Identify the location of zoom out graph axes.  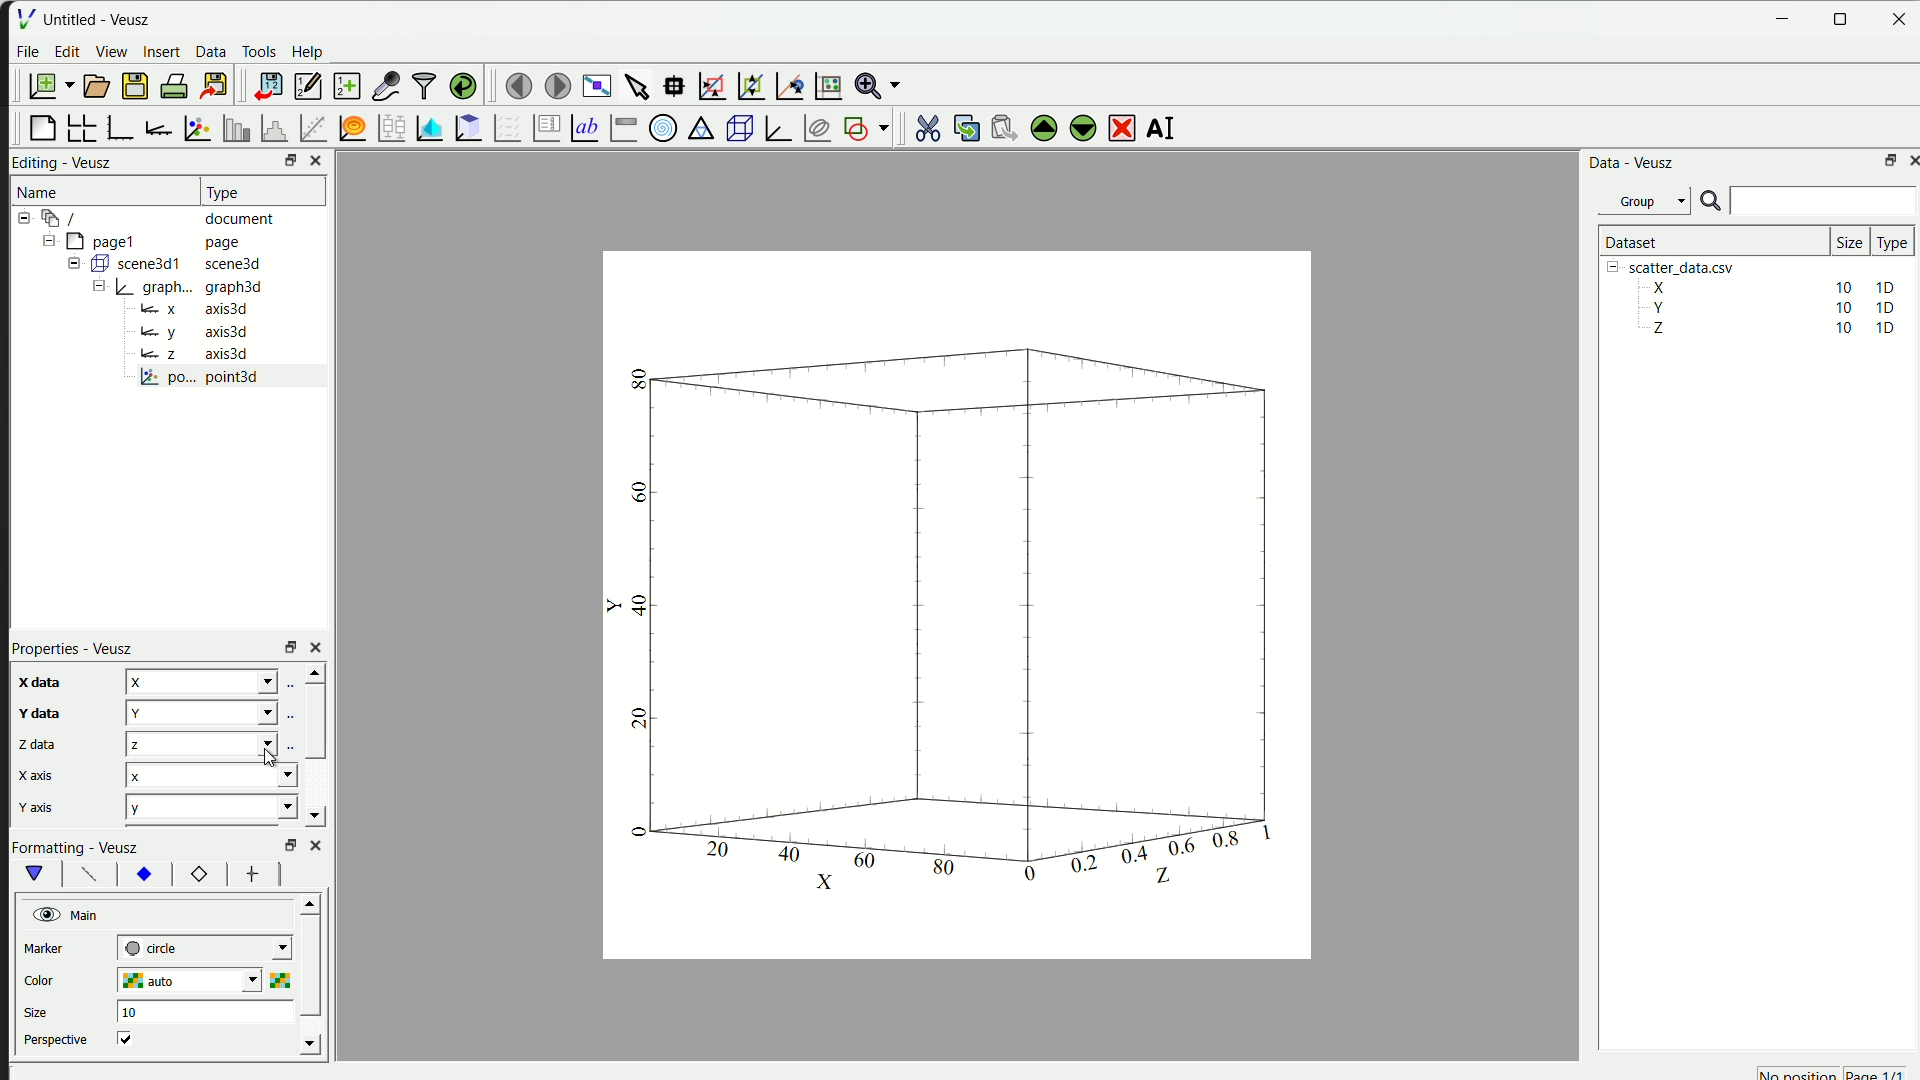
(748, 87).